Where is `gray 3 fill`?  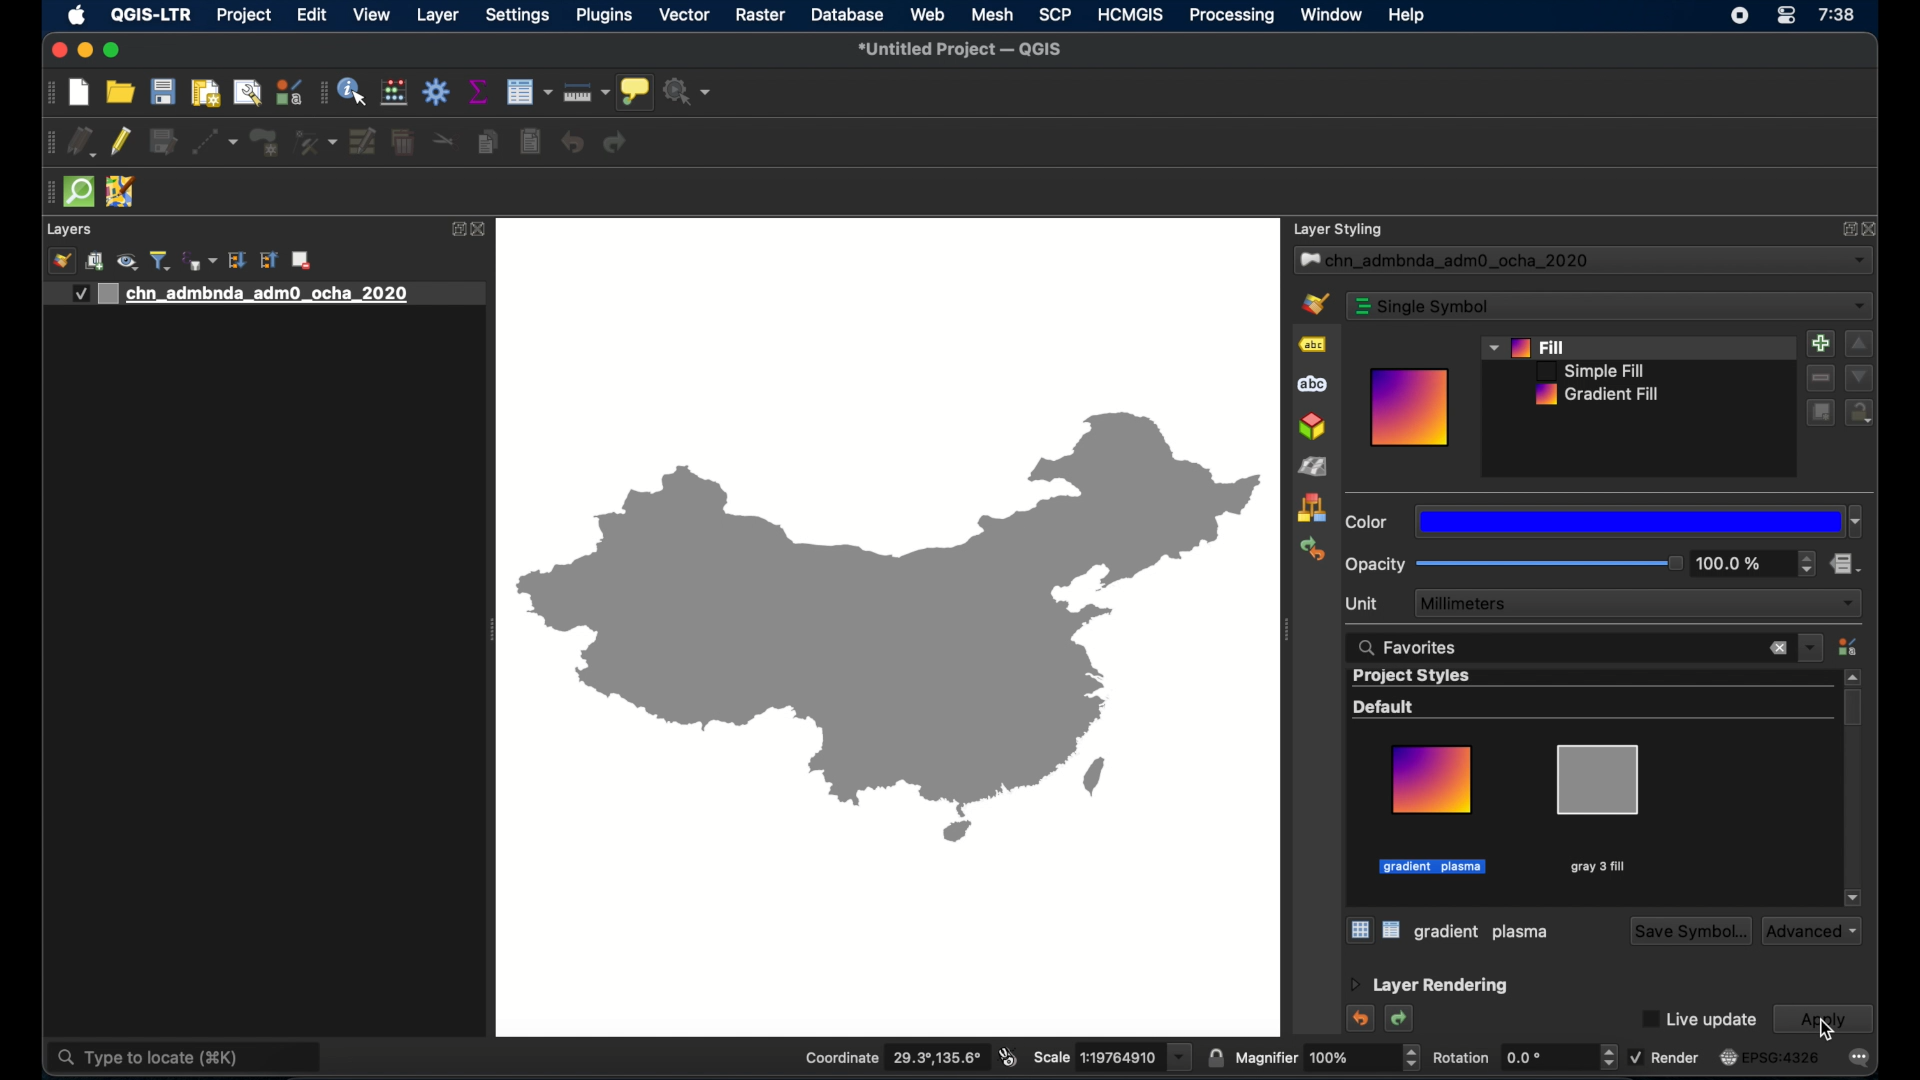
gray 3 fill is located at coordinates (1484, 932).